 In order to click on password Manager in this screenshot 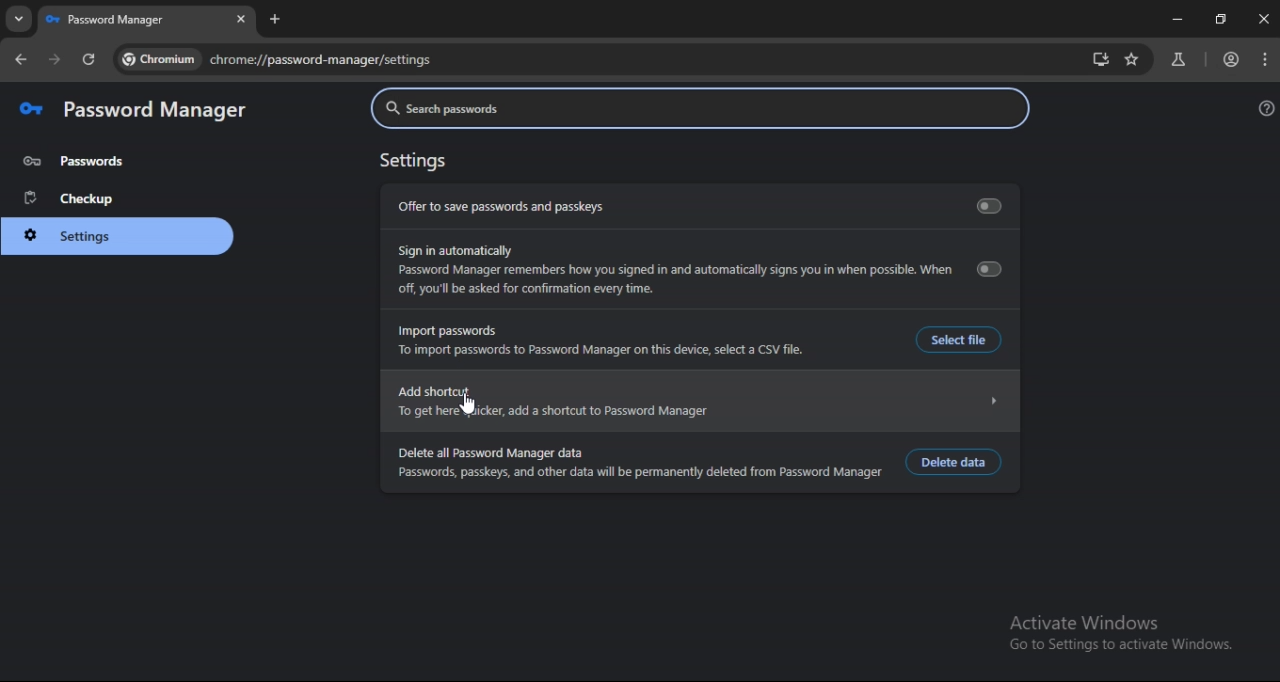, I will do `click(115, 20)`.